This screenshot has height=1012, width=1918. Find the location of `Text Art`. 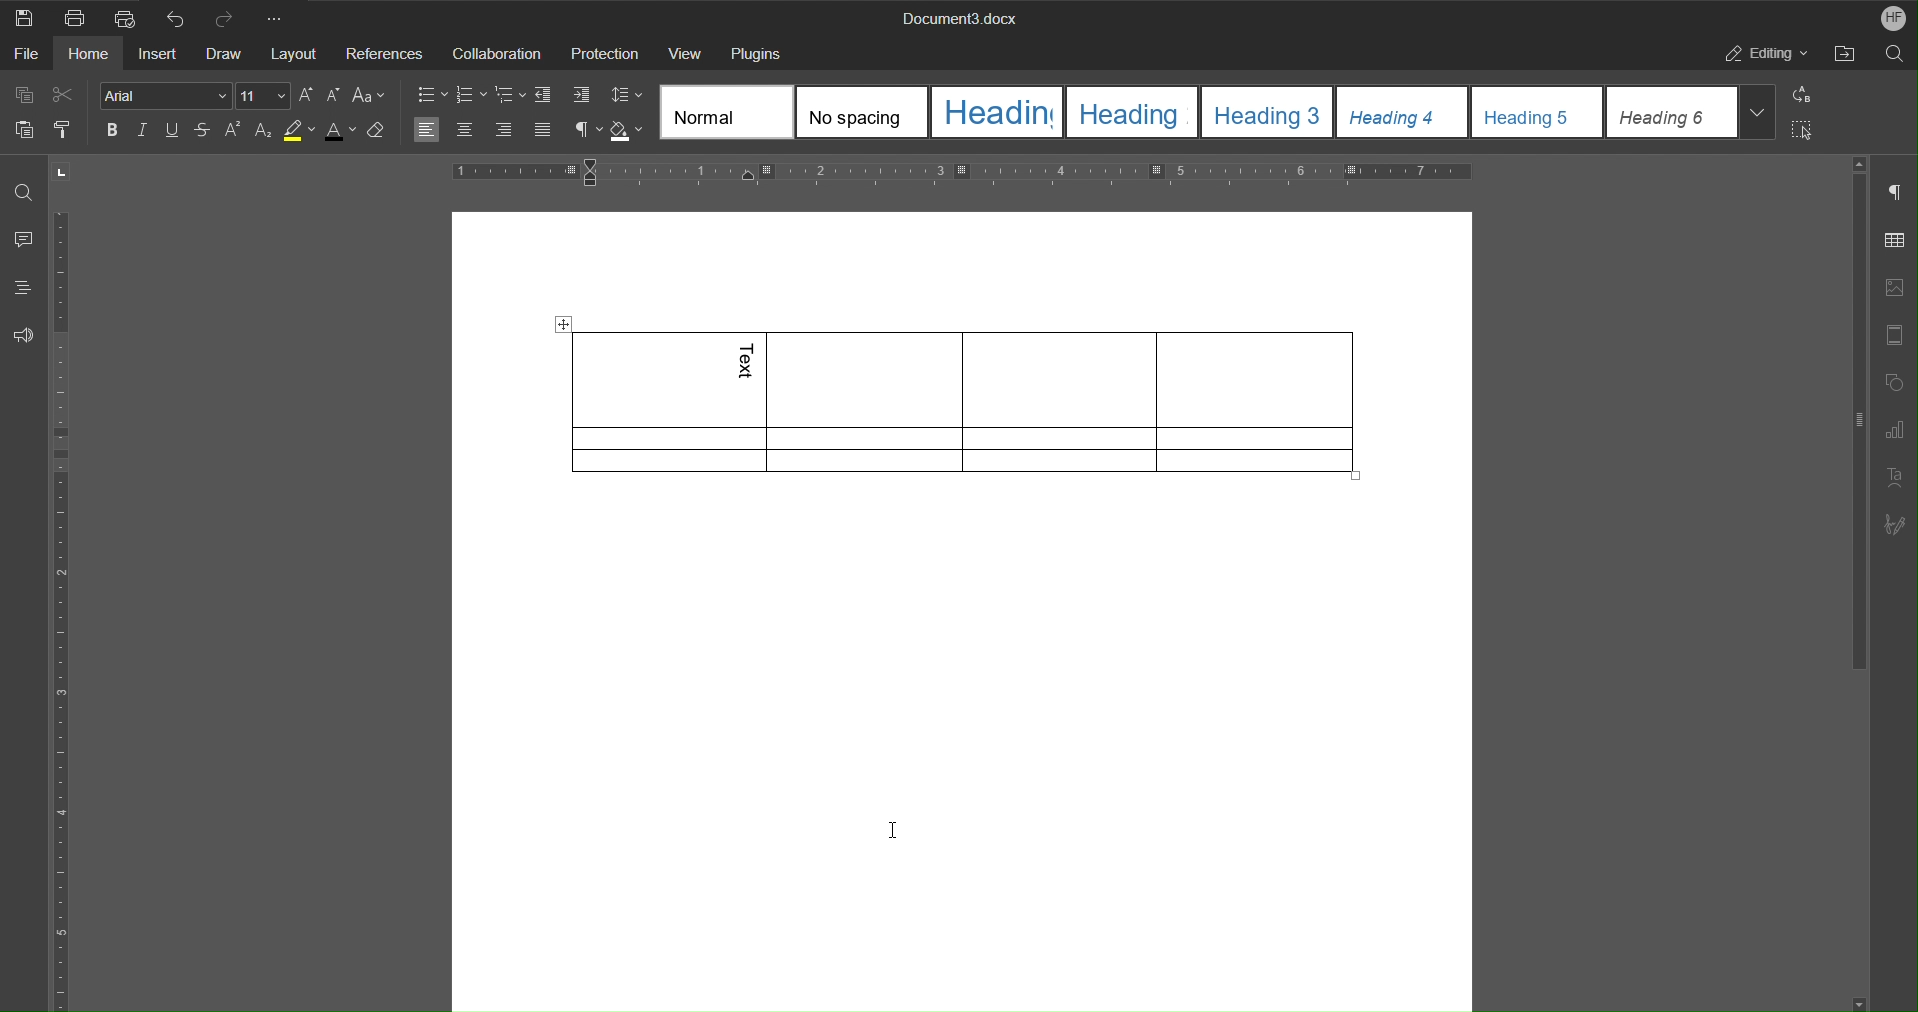

Text Art is located at coordinates (1896, 476).